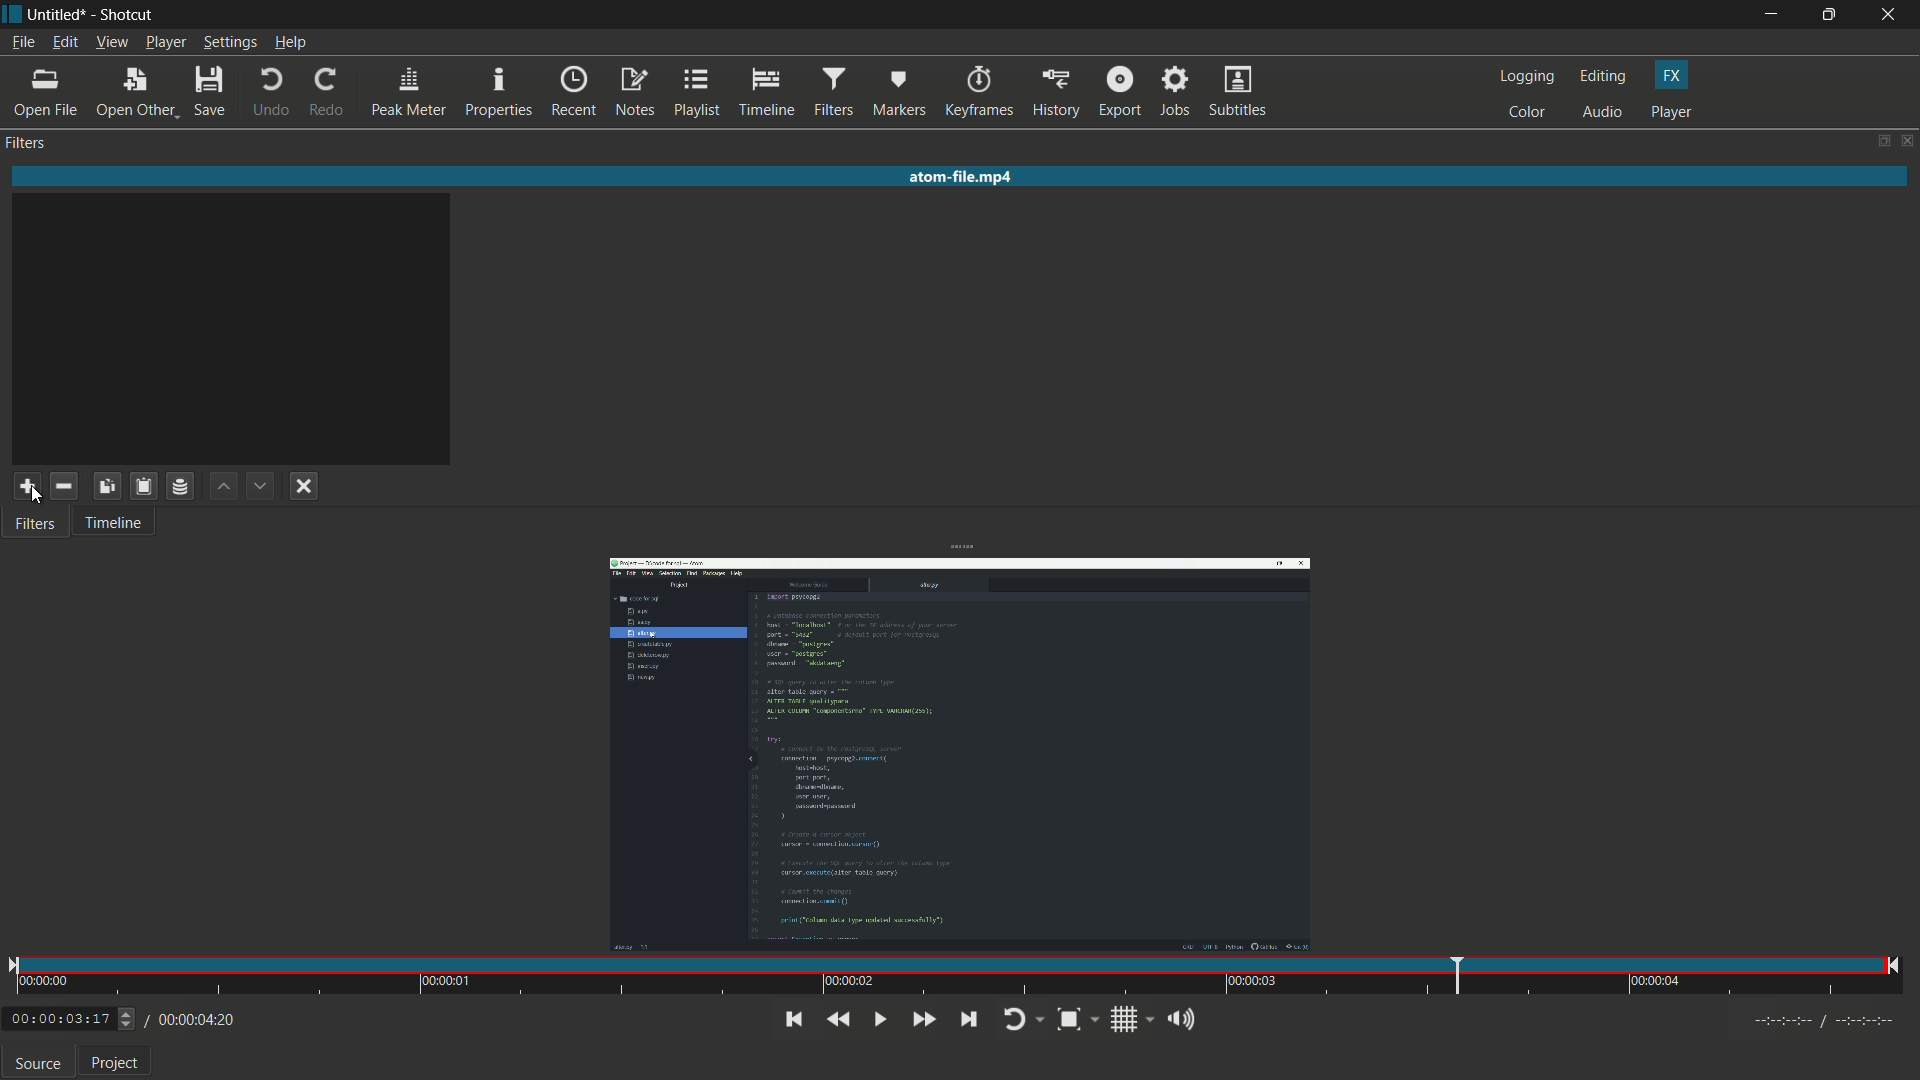 This screenshot has width=1920, height=1080. What do you see at coordinates (38, 1063) in the screenshot?
I see `source` at bounding box center [38, 1063].